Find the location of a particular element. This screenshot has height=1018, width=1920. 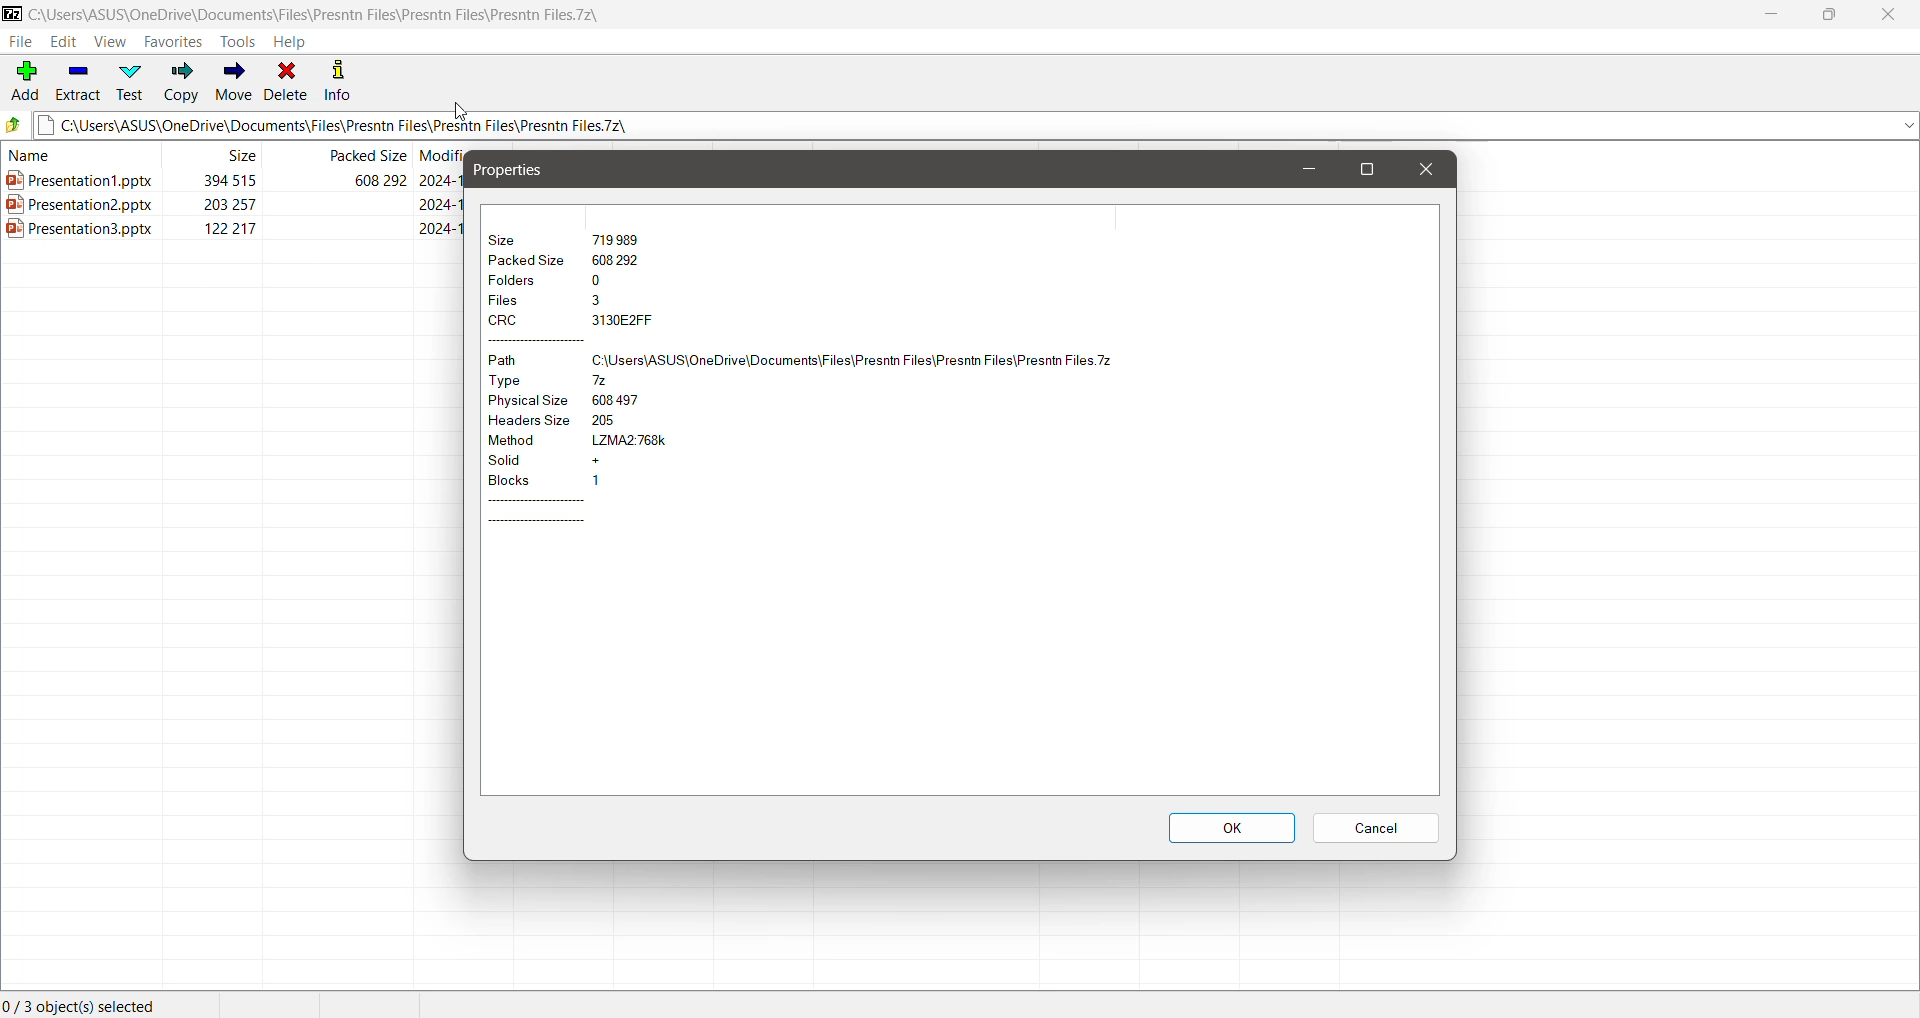

Minimize is located at coordinates (1771, 13).